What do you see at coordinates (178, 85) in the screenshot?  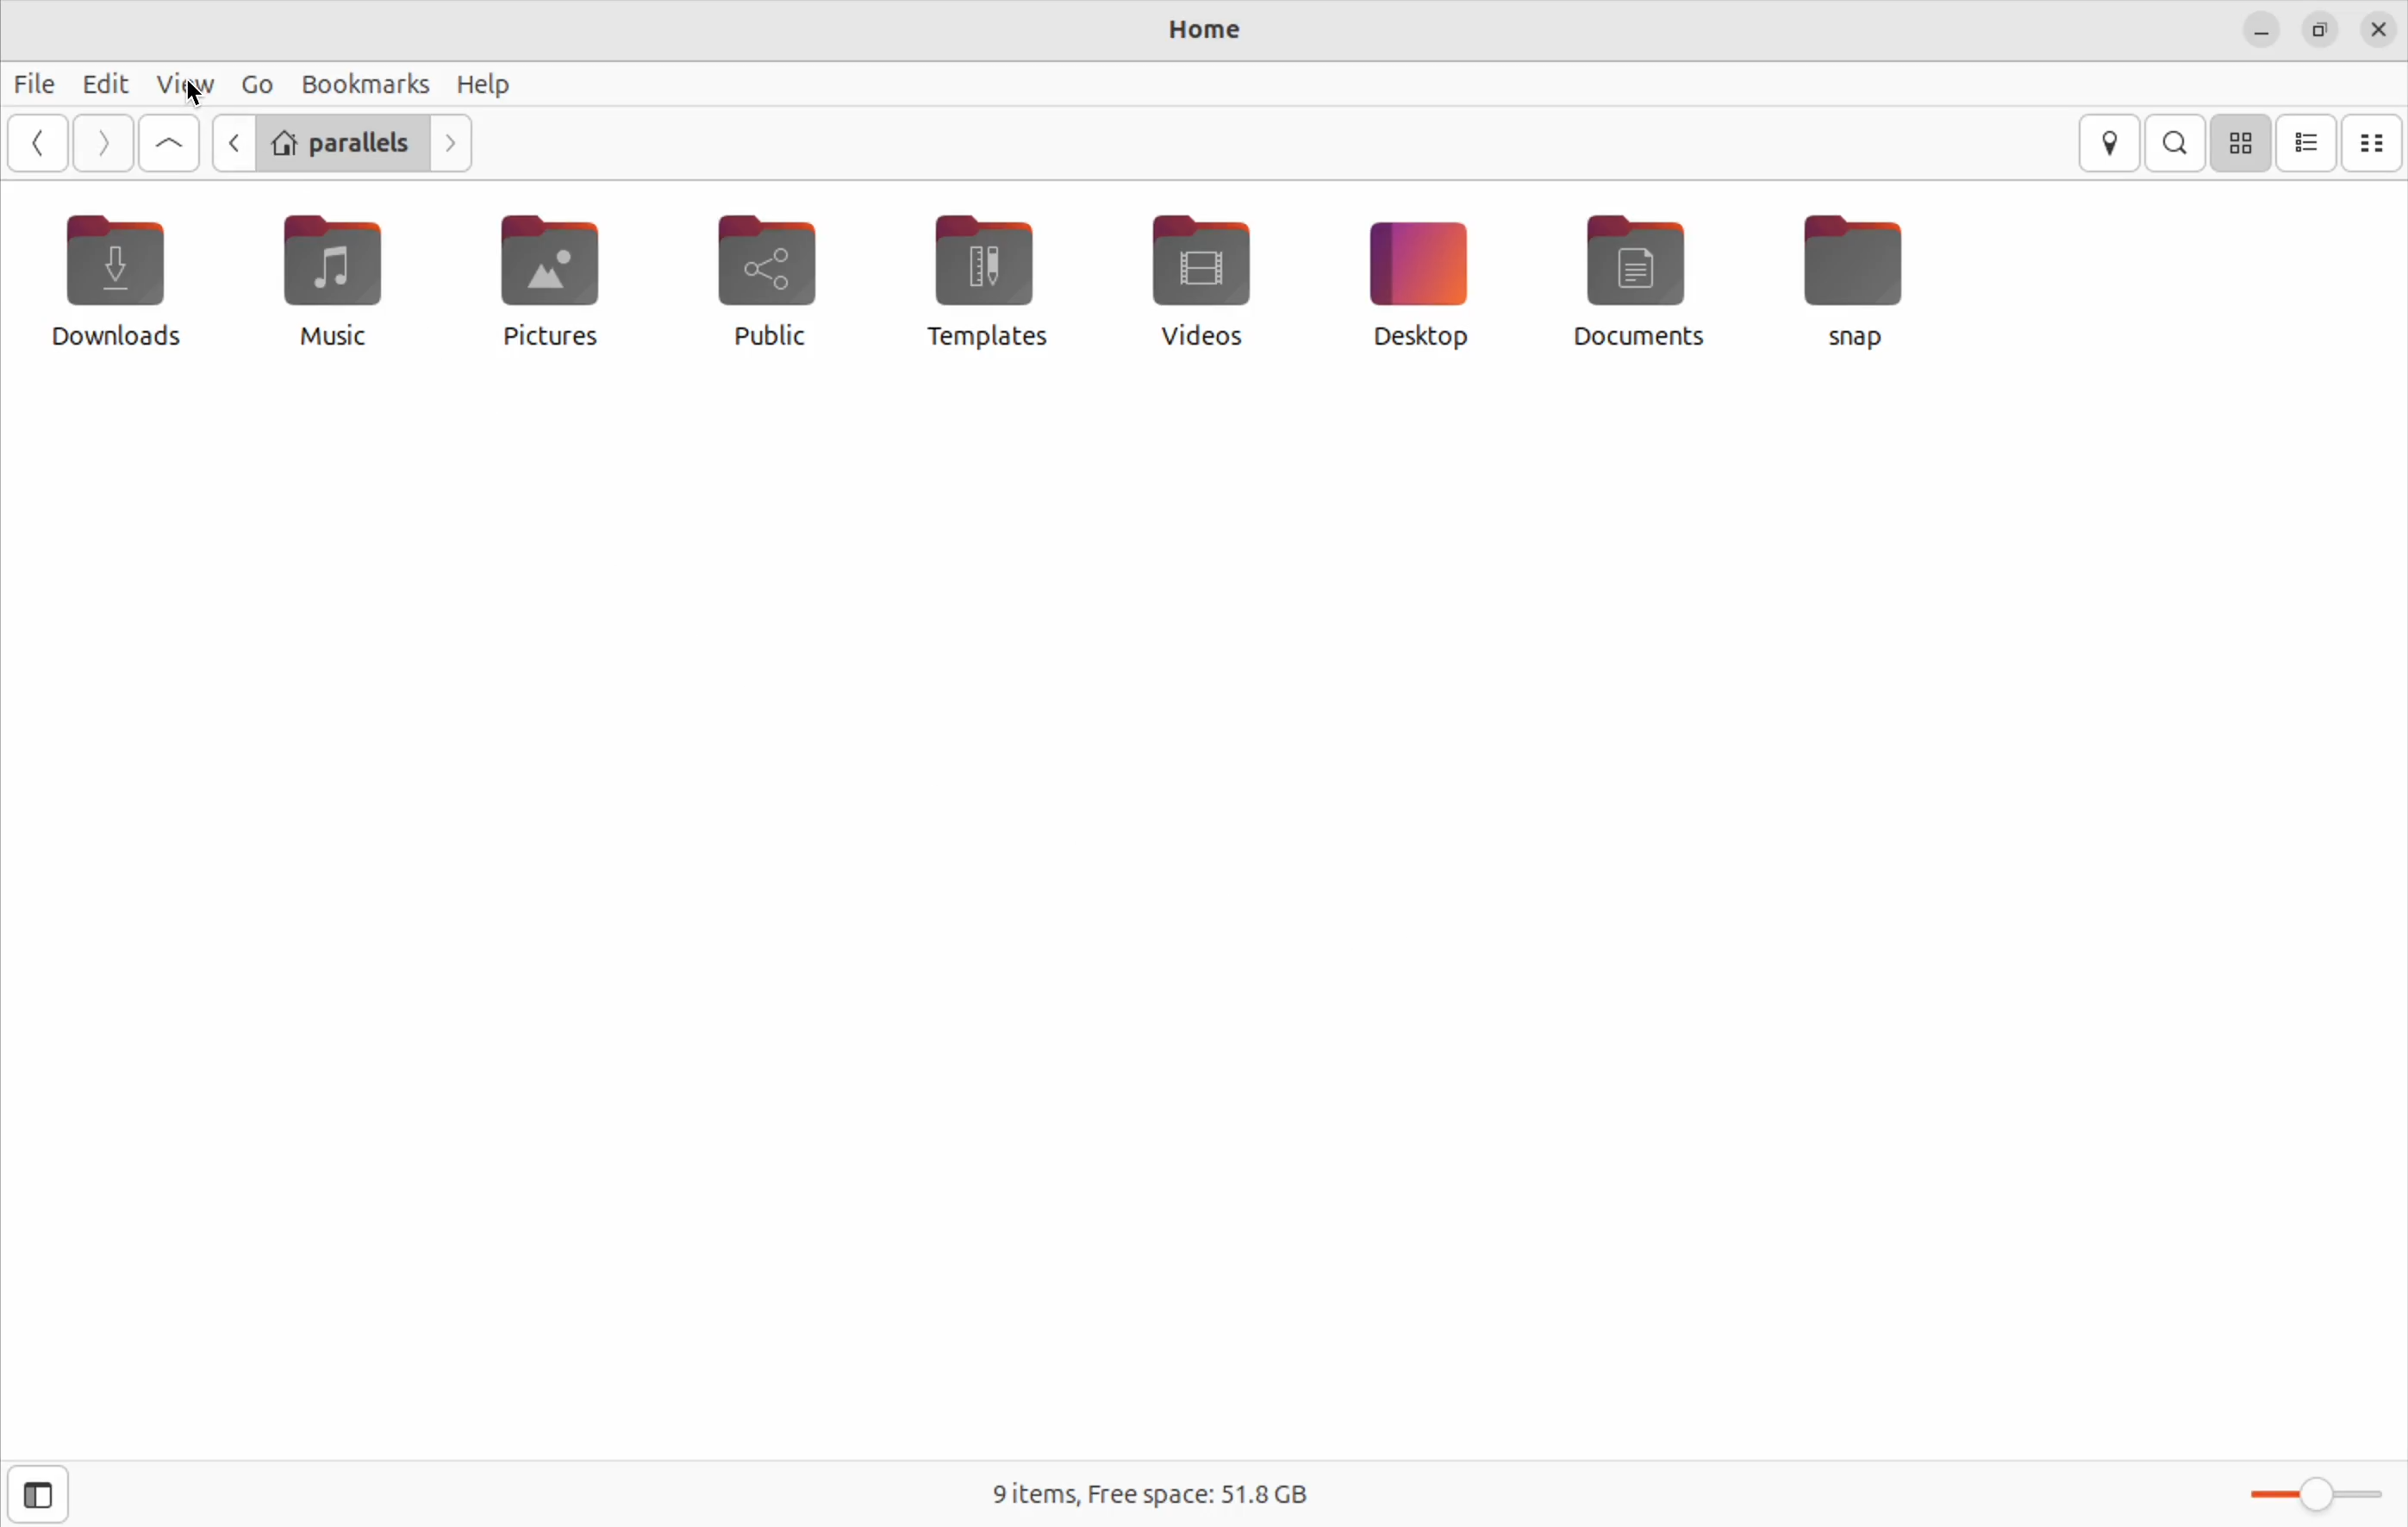 I see `view` at bounding box center [178, 85].